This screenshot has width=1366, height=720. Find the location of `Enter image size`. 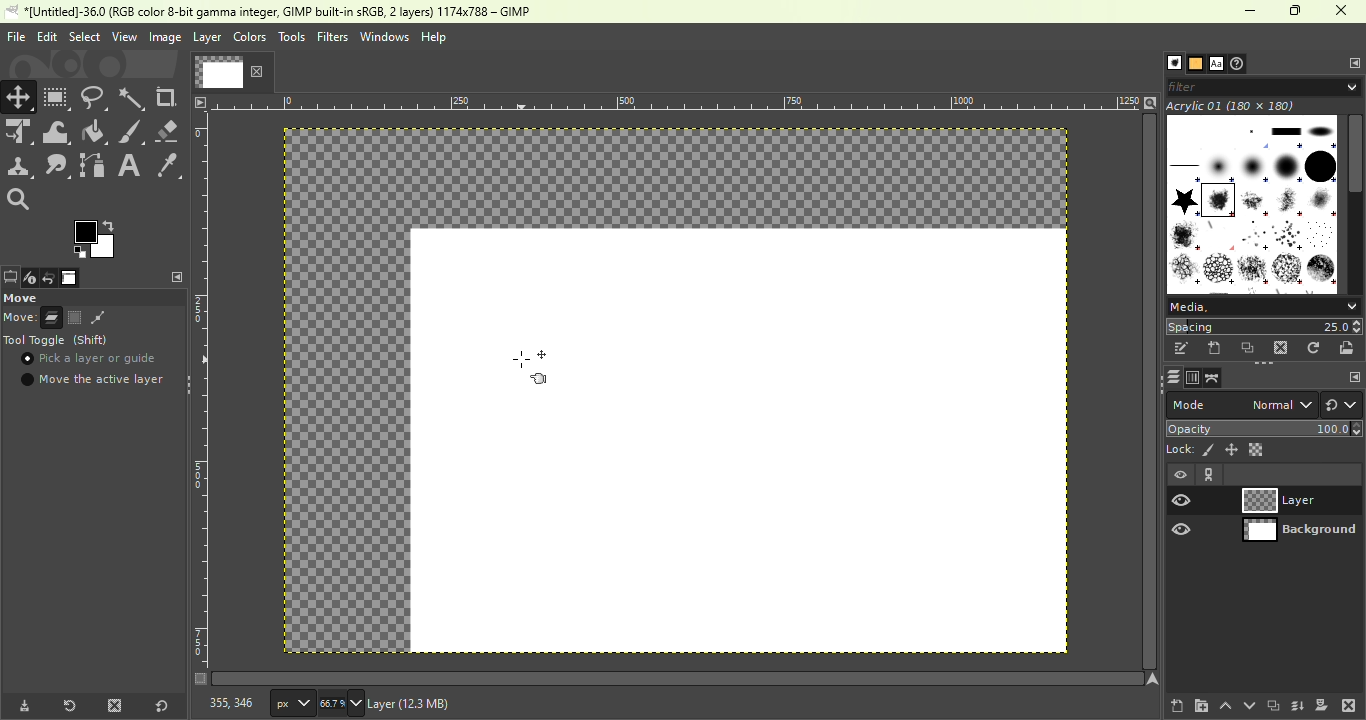

Enter image size is located at coordinates (342, 703).